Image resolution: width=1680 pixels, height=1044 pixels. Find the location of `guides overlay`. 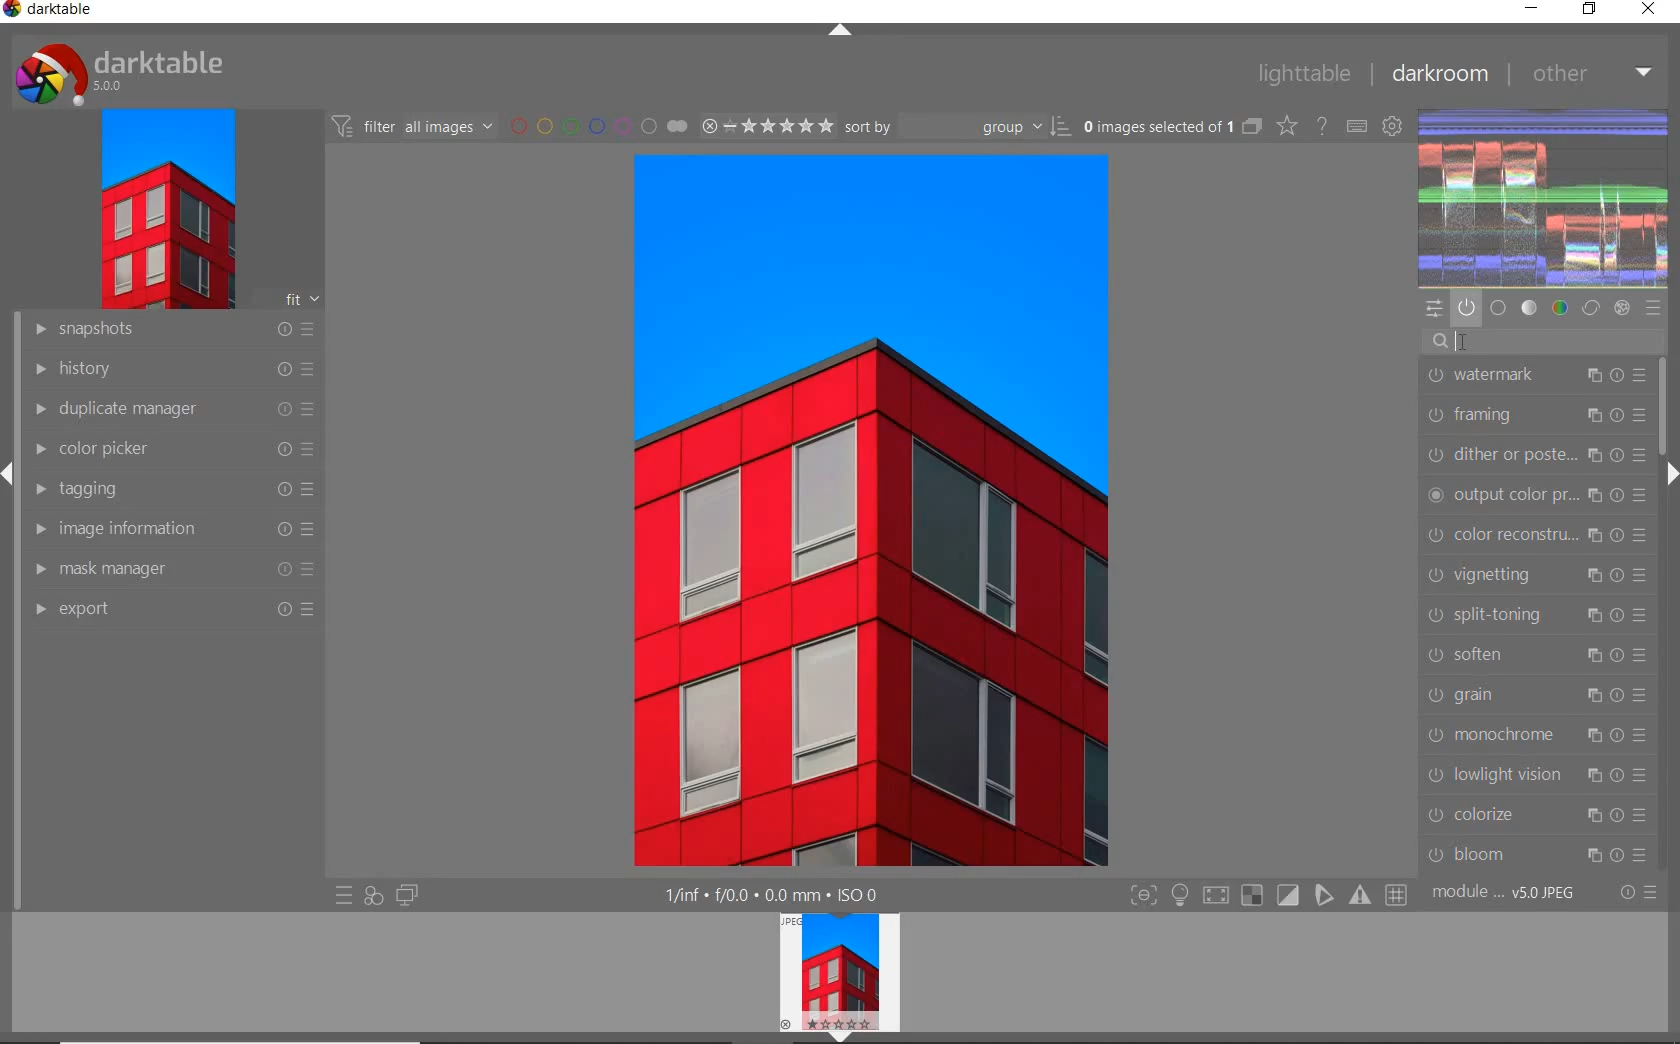

guides overlay is located at coordinates (1323, 896).